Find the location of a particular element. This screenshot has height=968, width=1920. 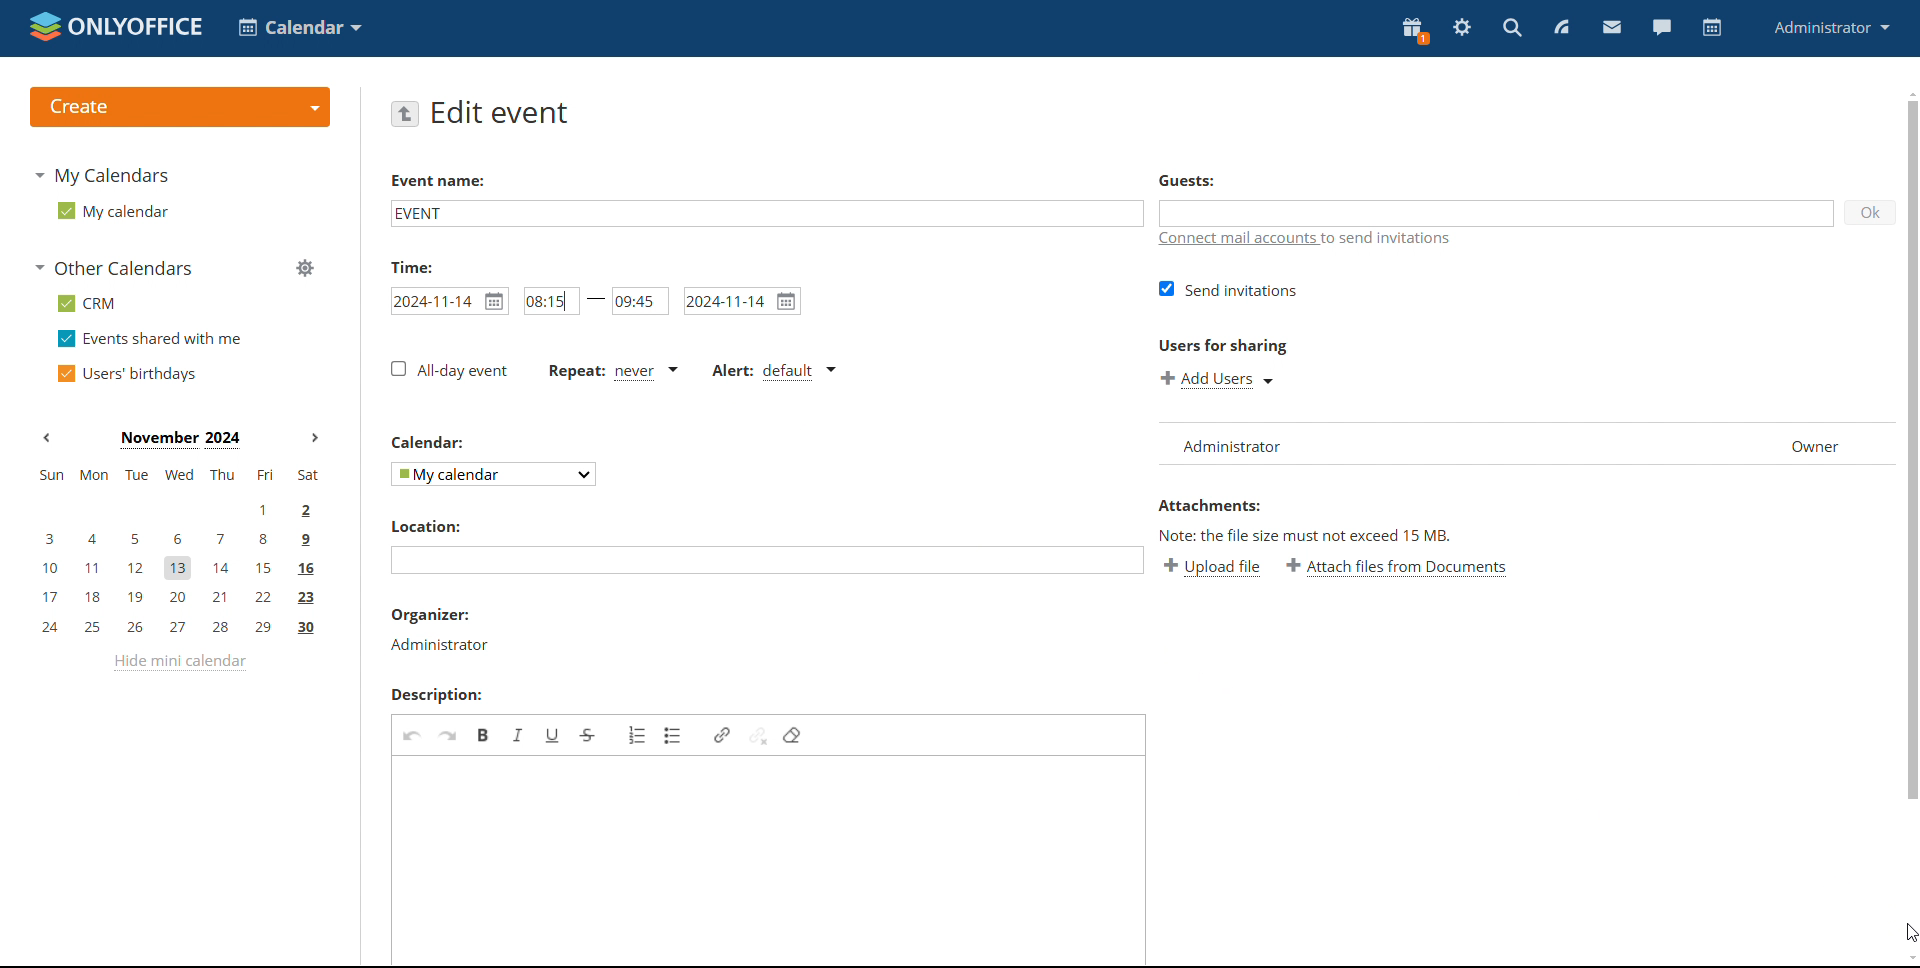

create is located at coordinates (178, 108).